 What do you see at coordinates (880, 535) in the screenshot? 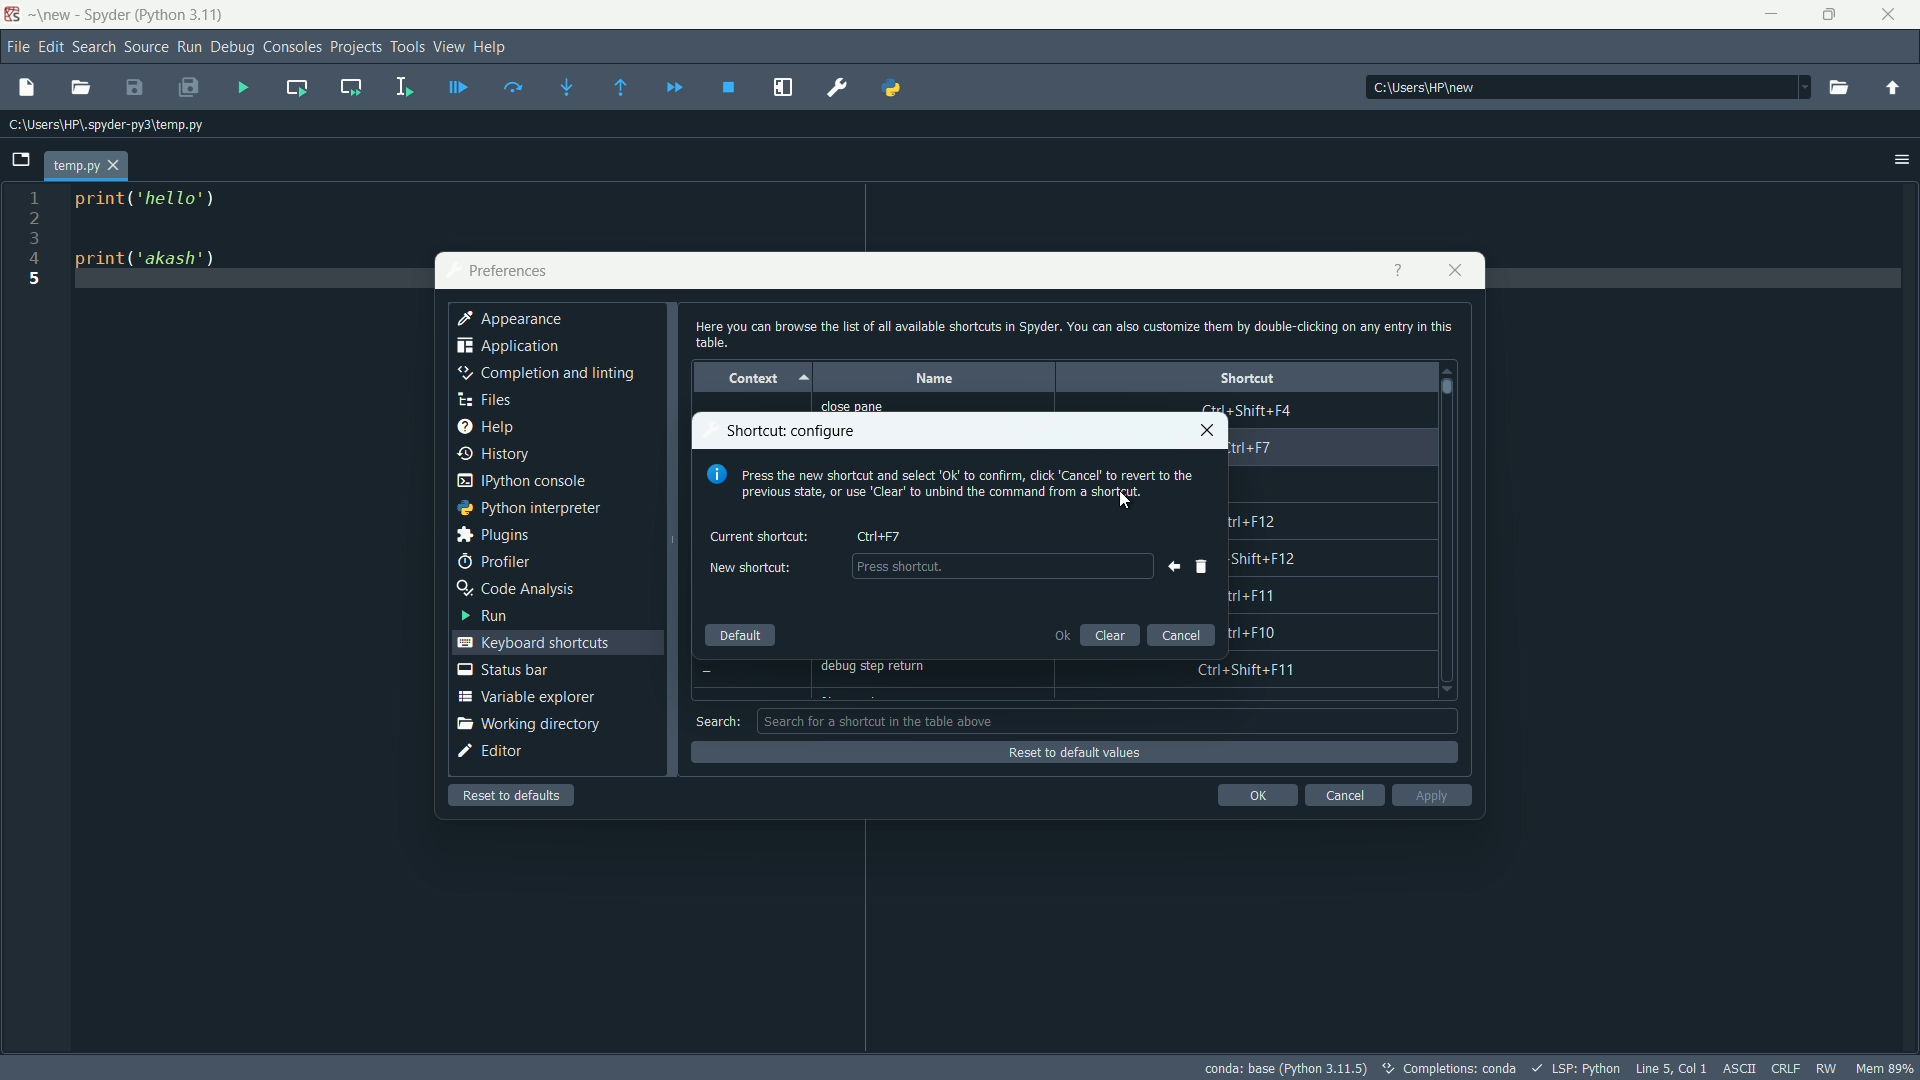
I see `keyboard shortcut` at bounding box center [880, 535].